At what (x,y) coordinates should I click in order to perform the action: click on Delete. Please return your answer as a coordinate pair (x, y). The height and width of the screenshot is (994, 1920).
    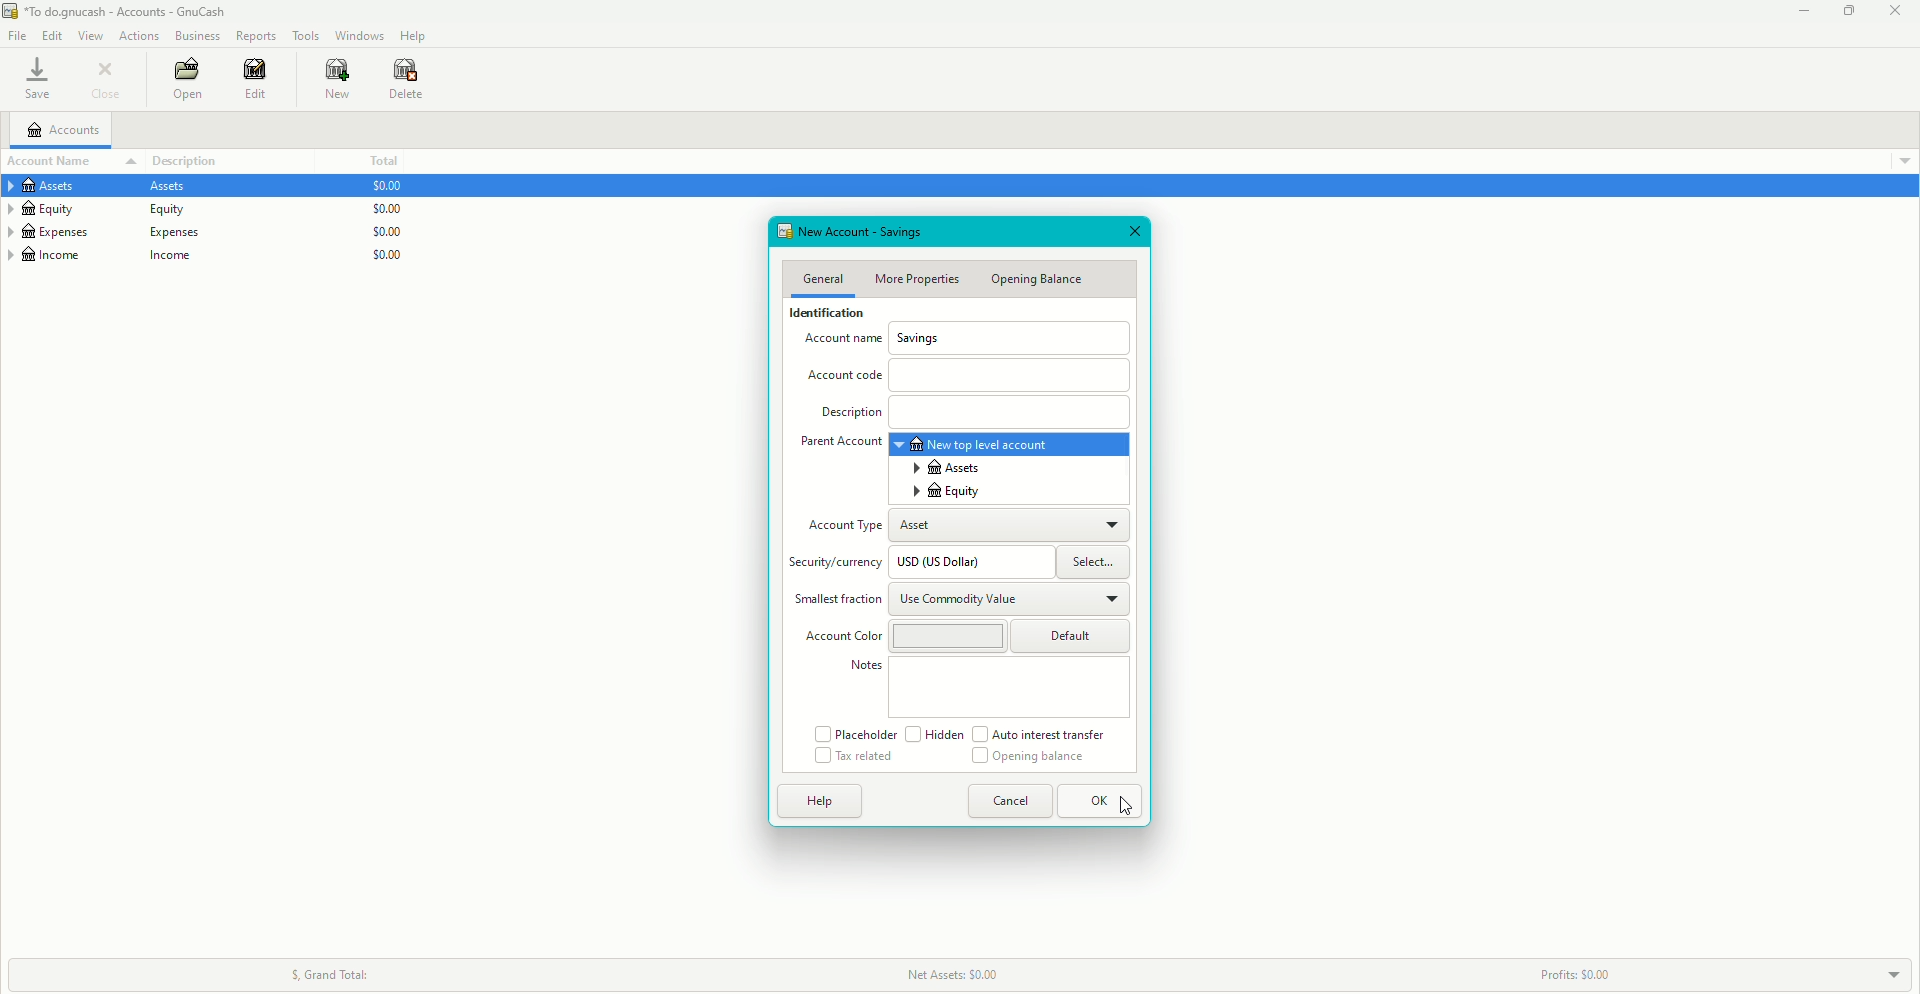
    Looking at the image, I should click on (406, 79).